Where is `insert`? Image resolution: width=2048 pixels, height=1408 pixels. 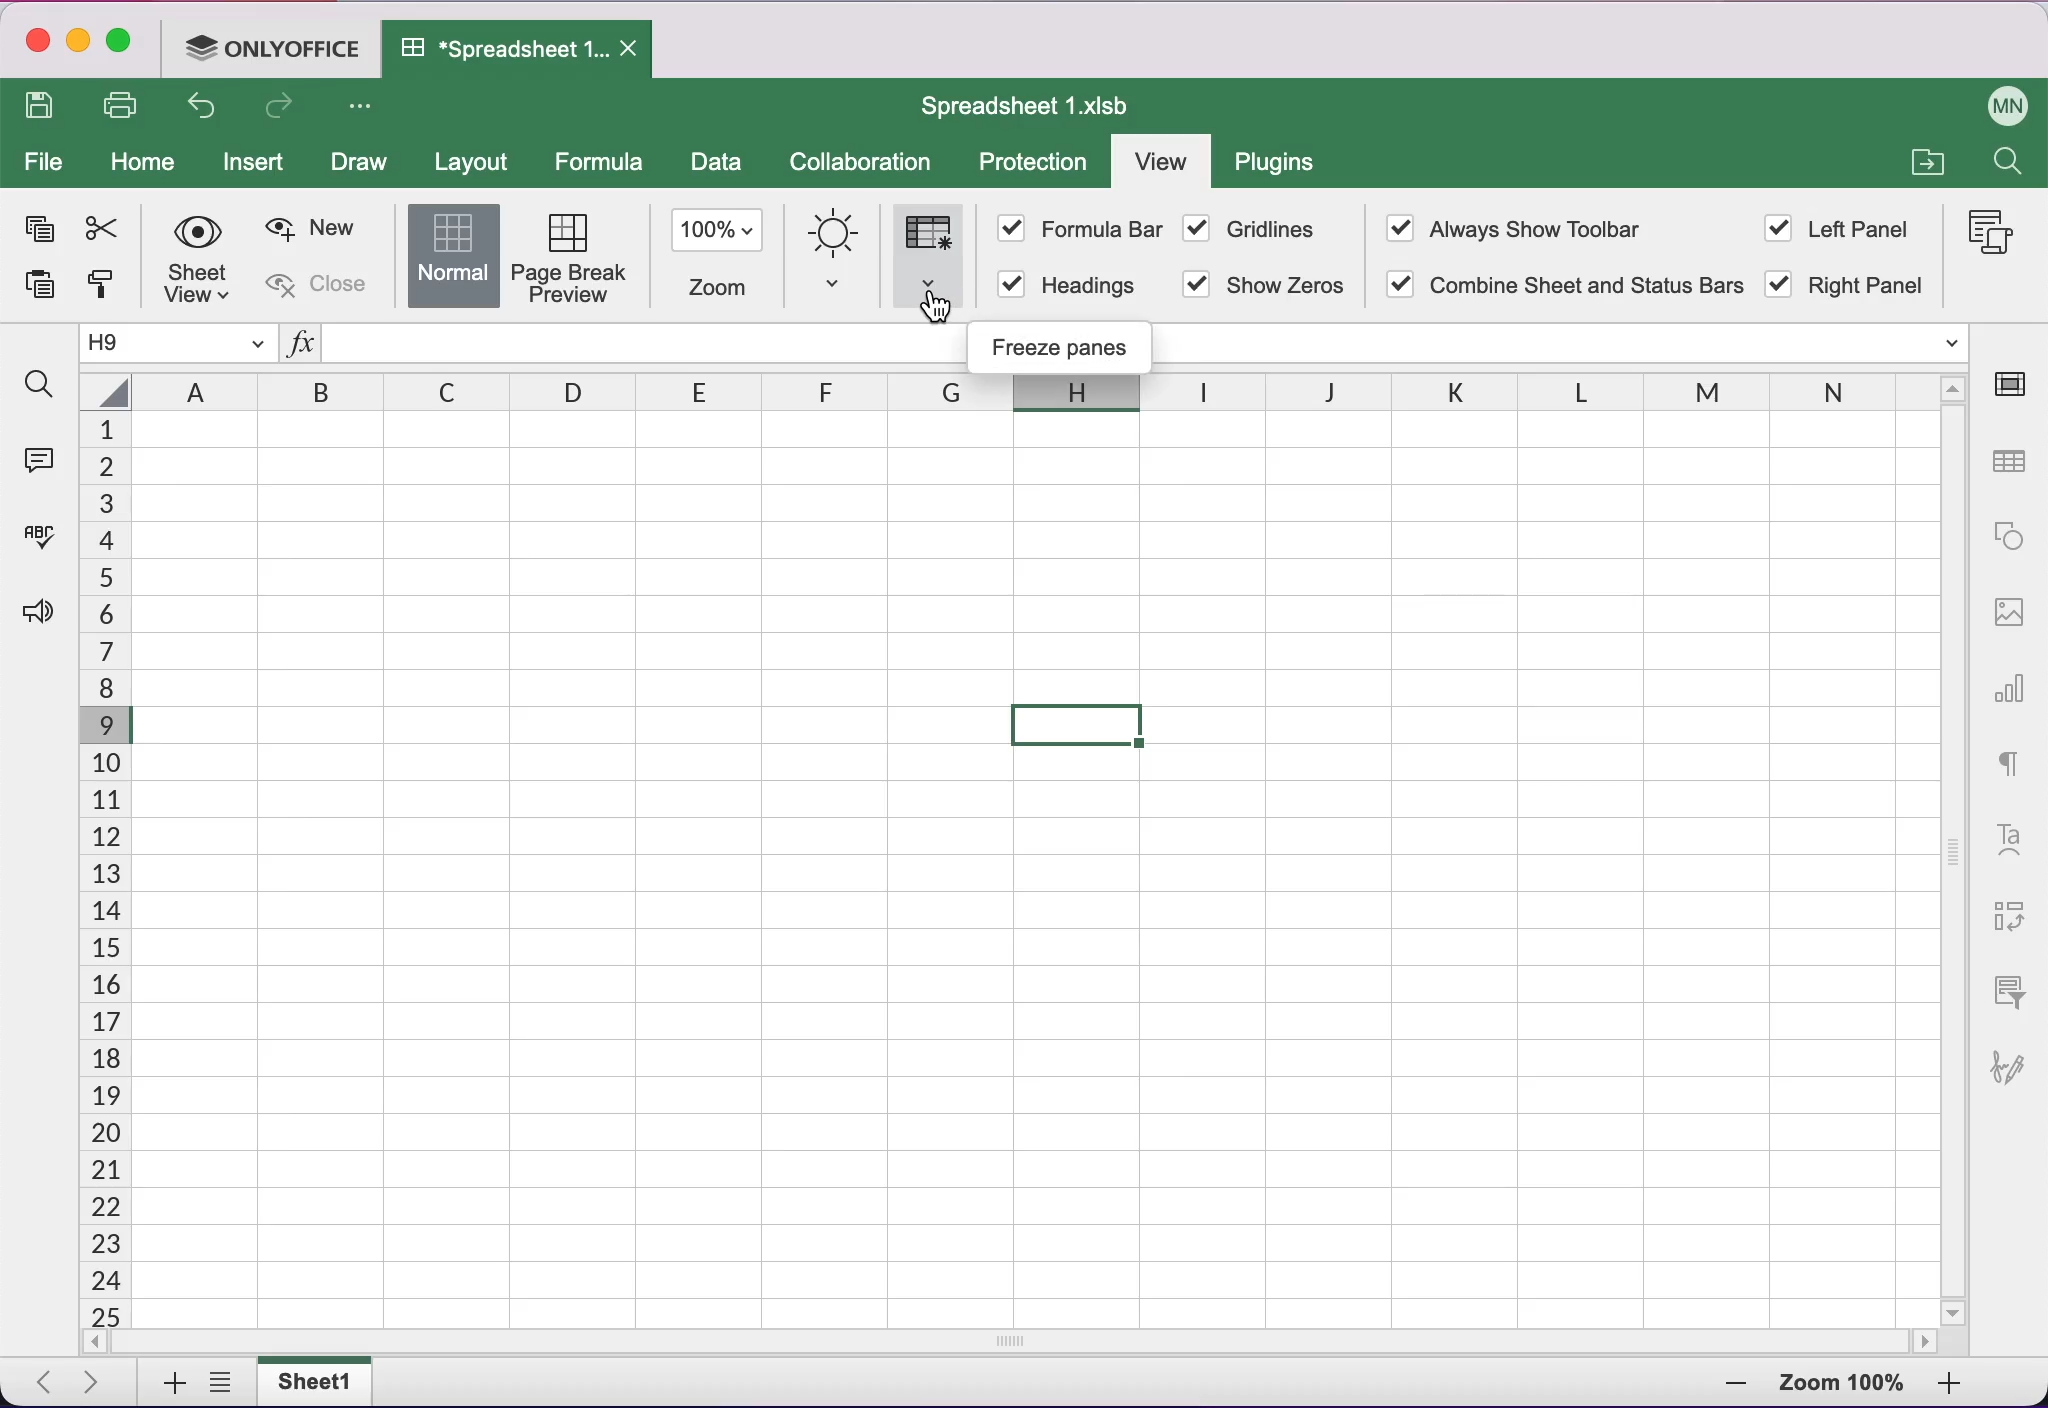 insert is located at coordinates (256, 164).